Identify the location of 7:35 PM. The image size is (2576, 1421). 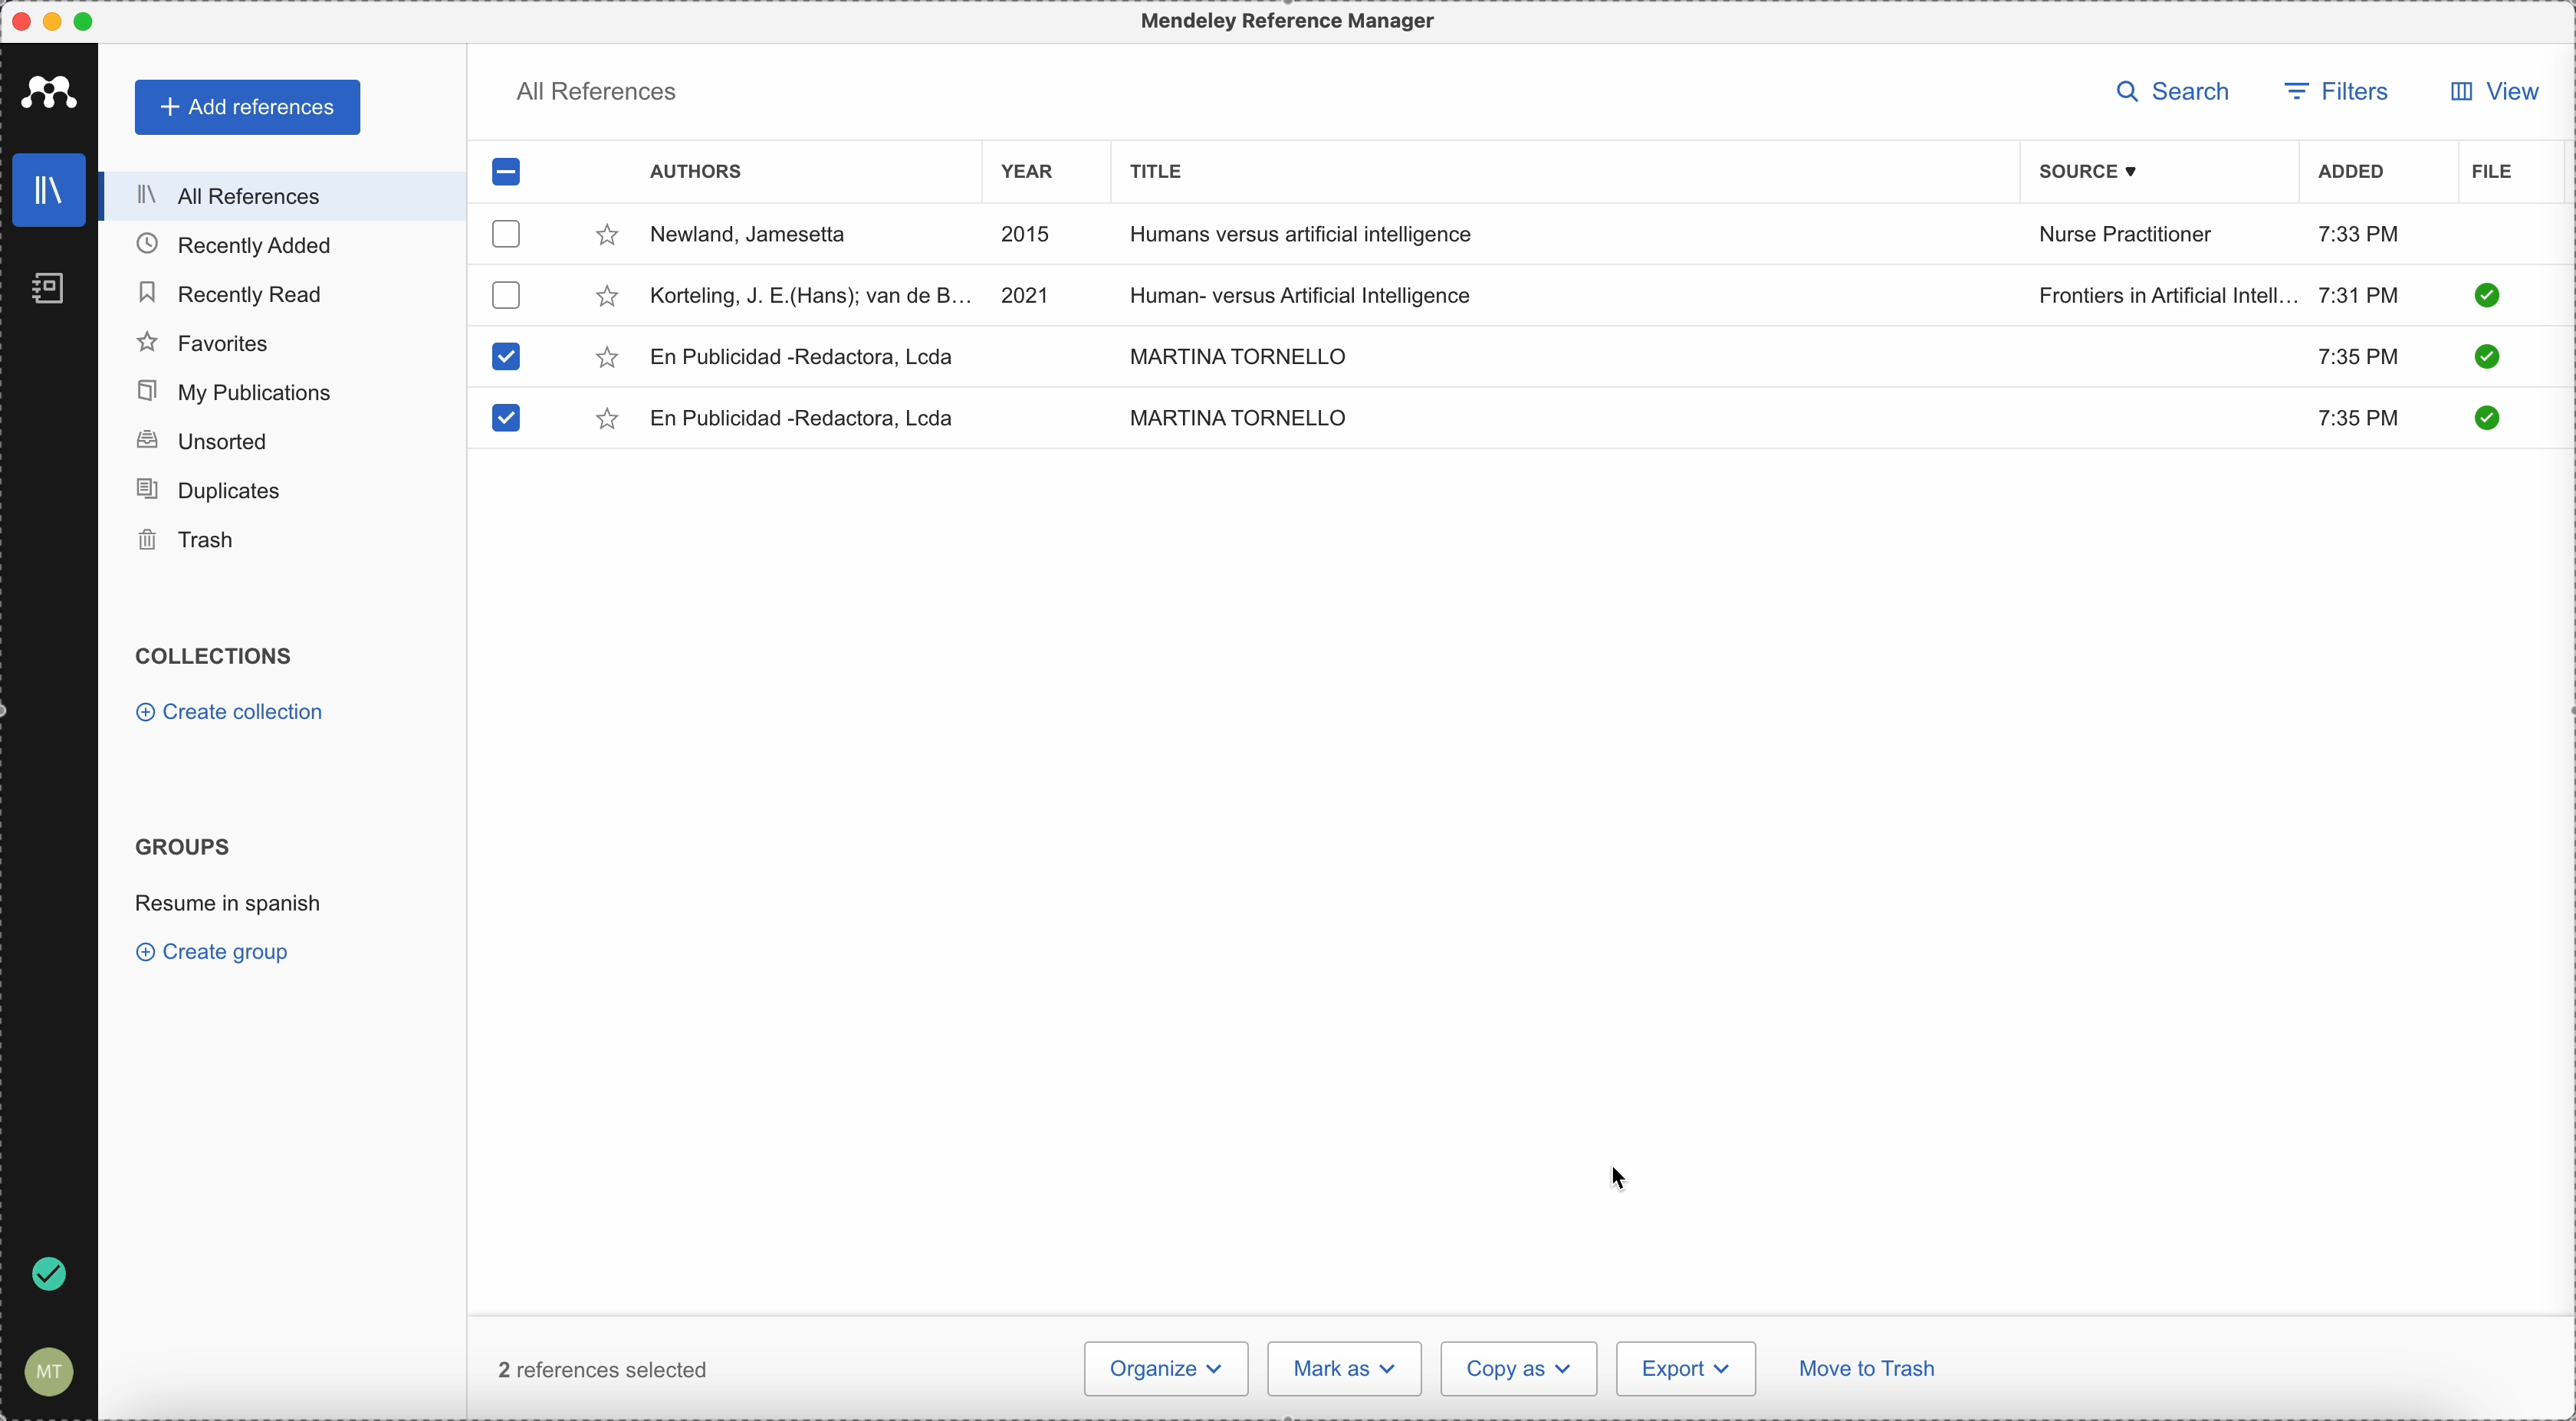
(2362, 420).